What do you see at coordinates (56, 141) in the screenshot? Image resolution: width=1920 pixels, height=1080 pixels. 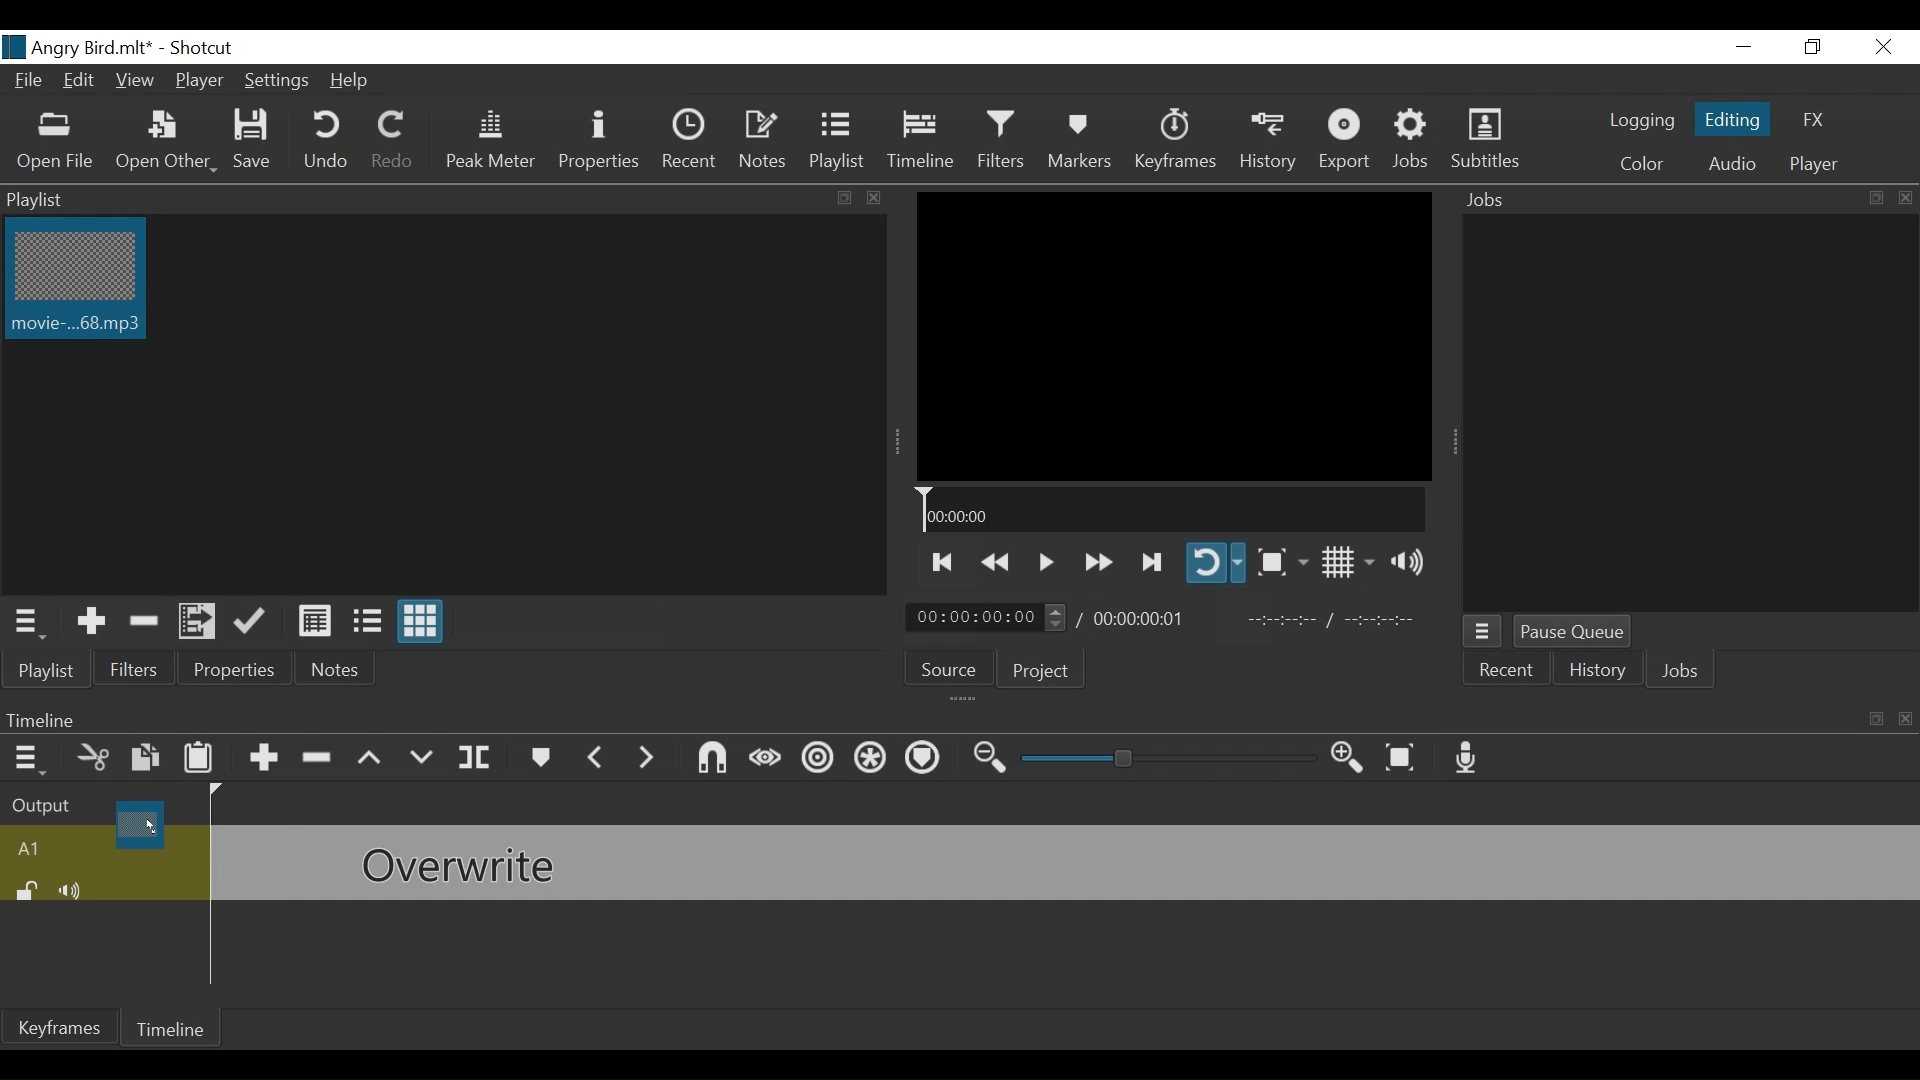 I see `Open File` at bounding box center [56, 141].